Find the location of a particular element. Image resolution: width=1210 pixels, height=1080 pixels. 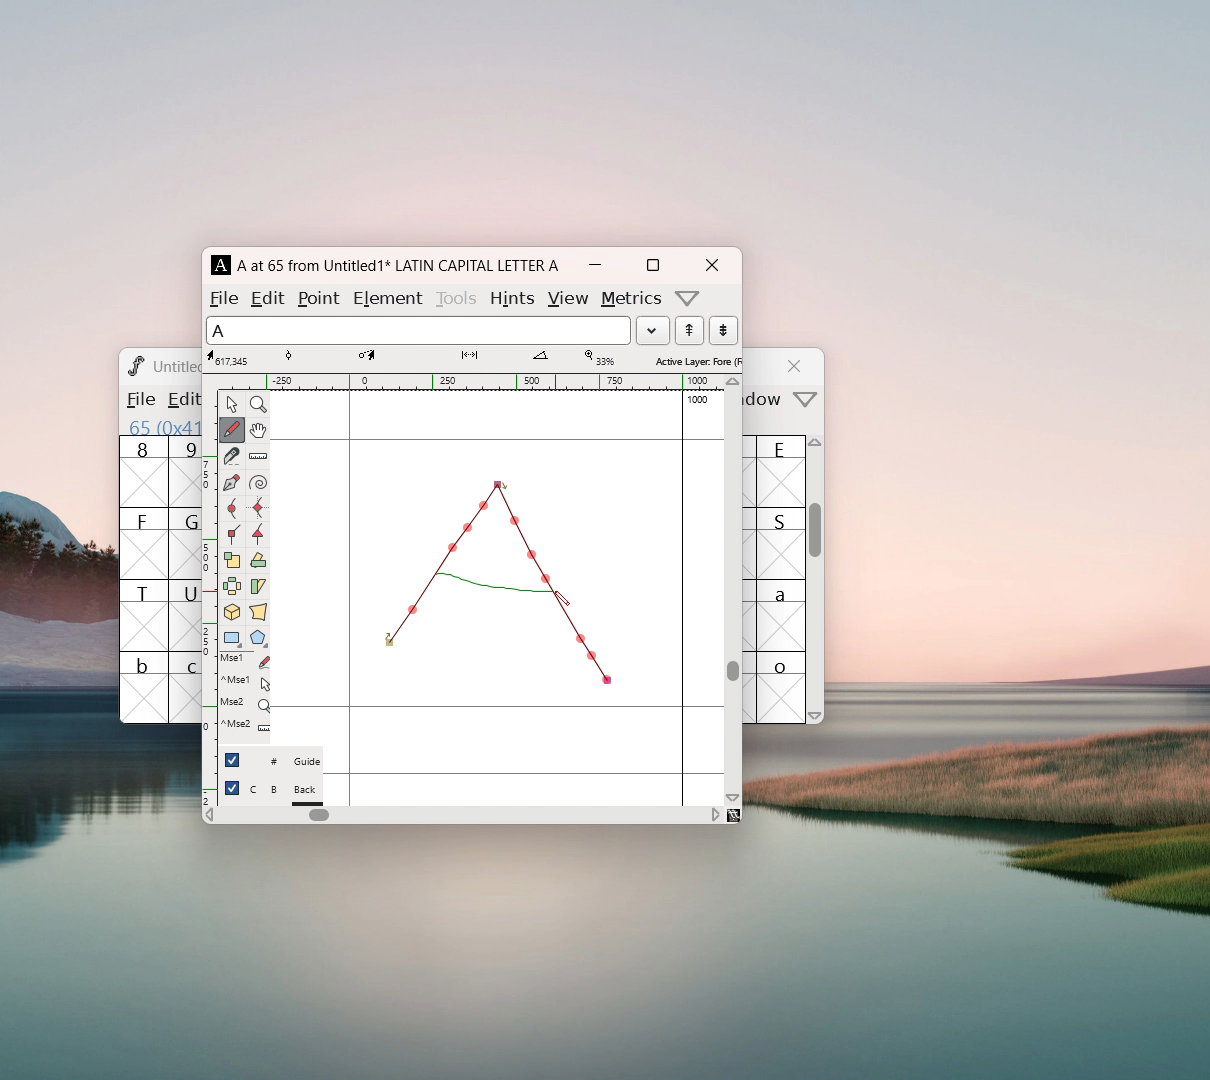

scroll down is located at coordinates (816, 715).